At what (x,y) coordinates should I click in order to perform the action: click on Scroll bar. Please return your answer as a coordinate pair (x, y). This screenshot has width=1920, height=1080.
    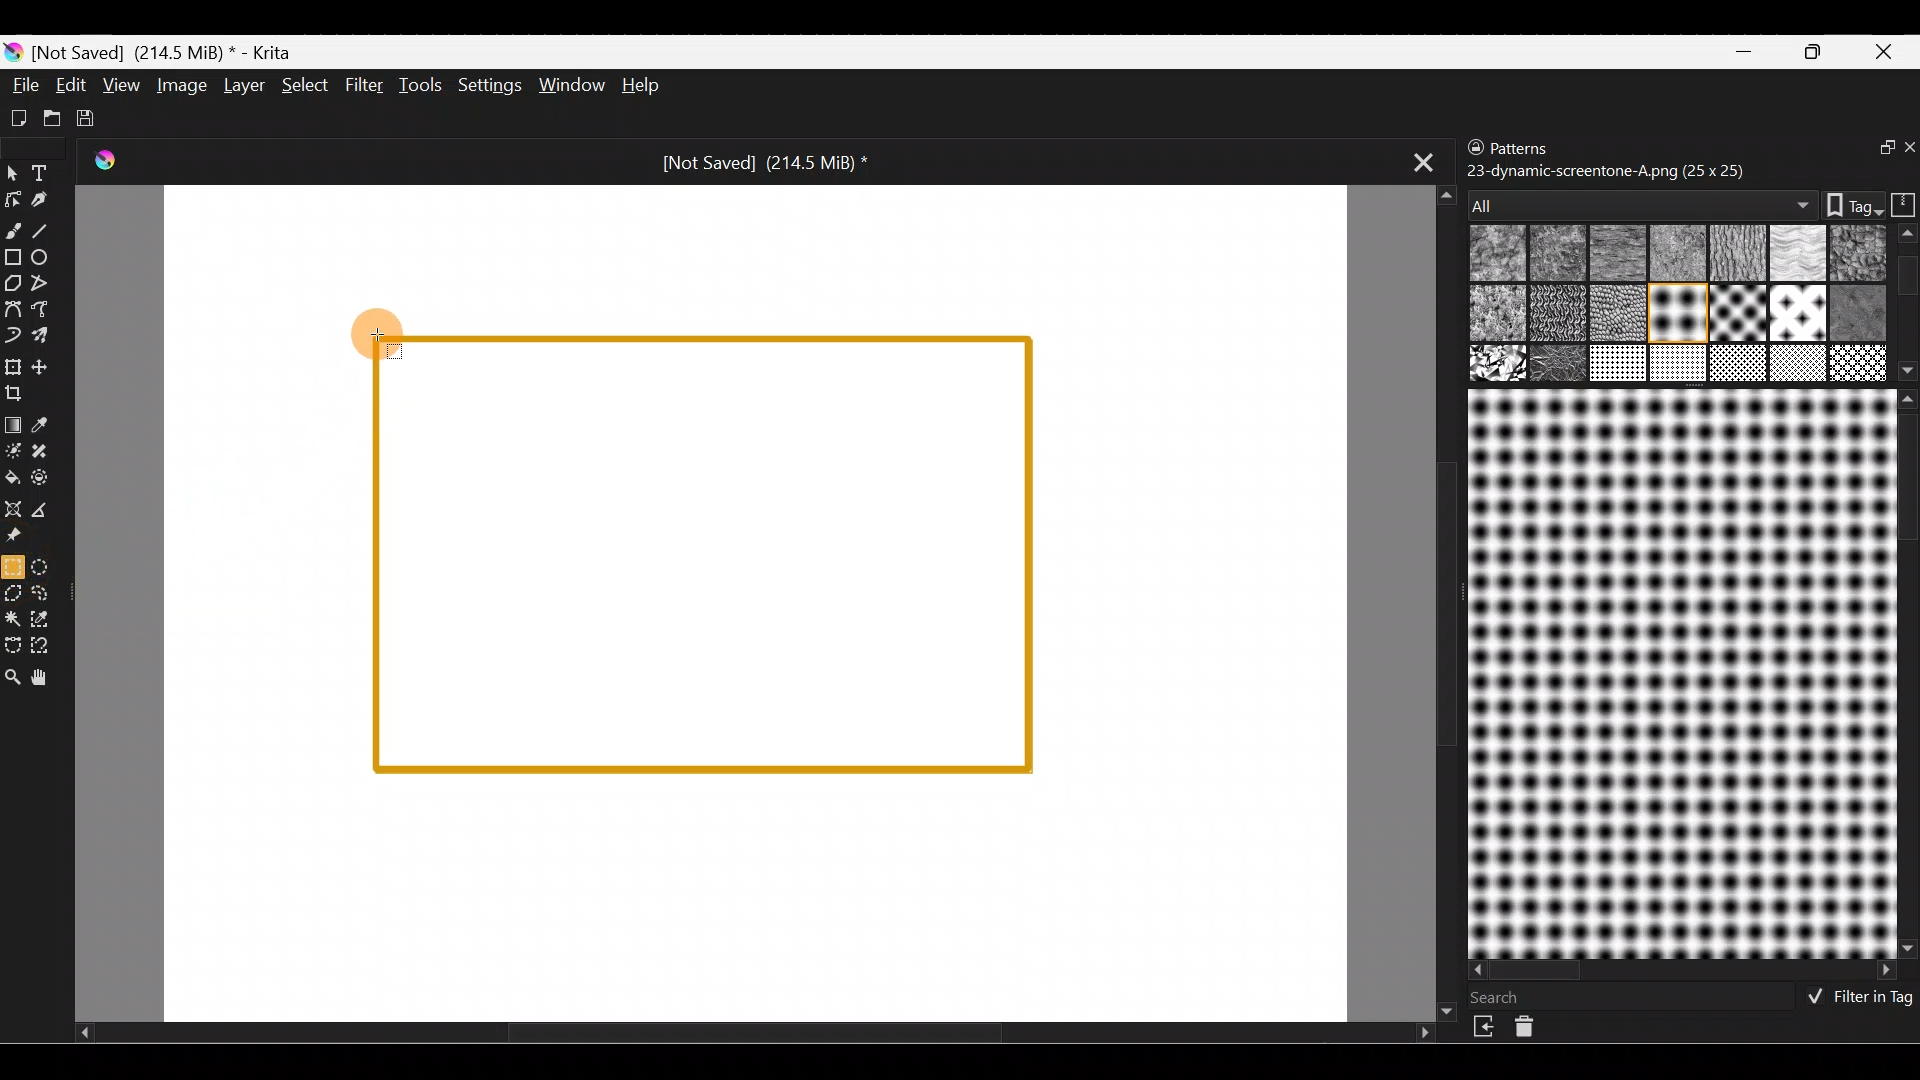
    Looking at the image, I should click on (1684, 971).